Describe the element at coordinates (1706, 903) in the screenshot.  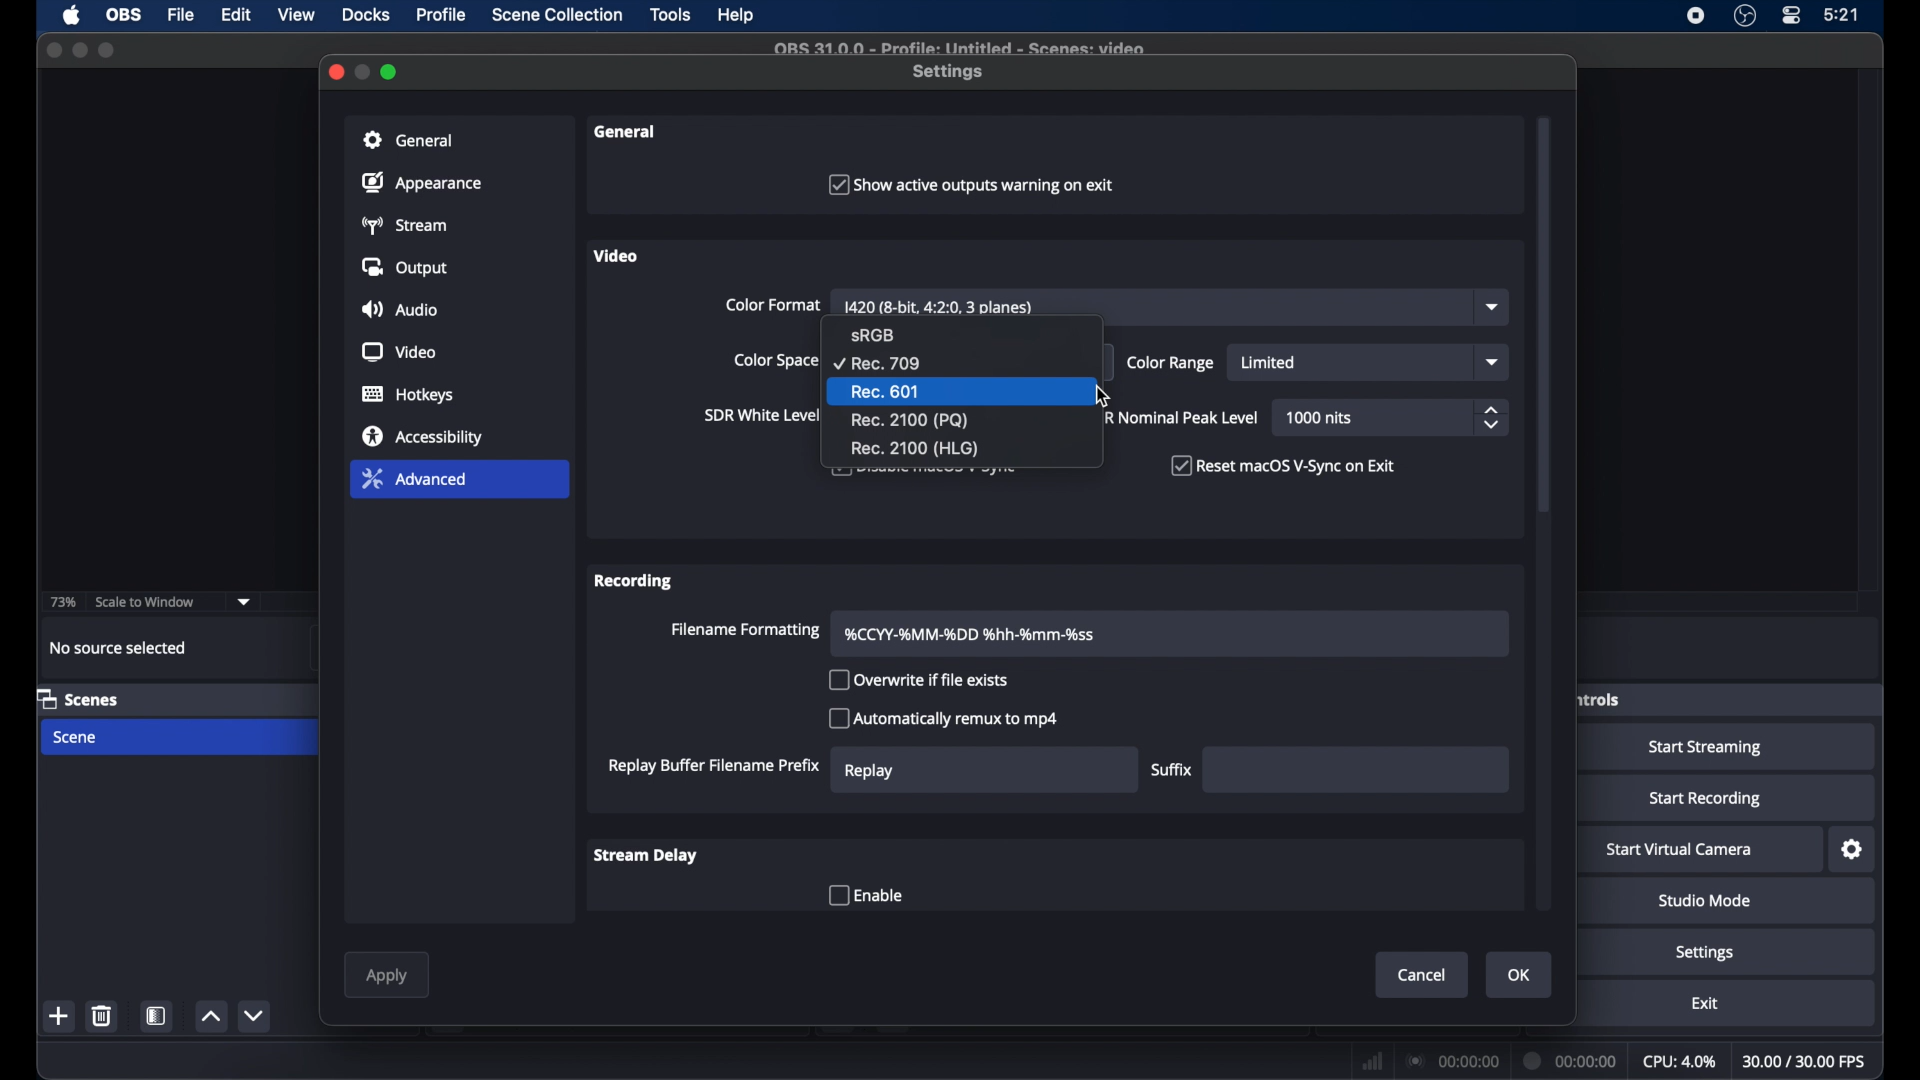
I see `studio mode` at that location.